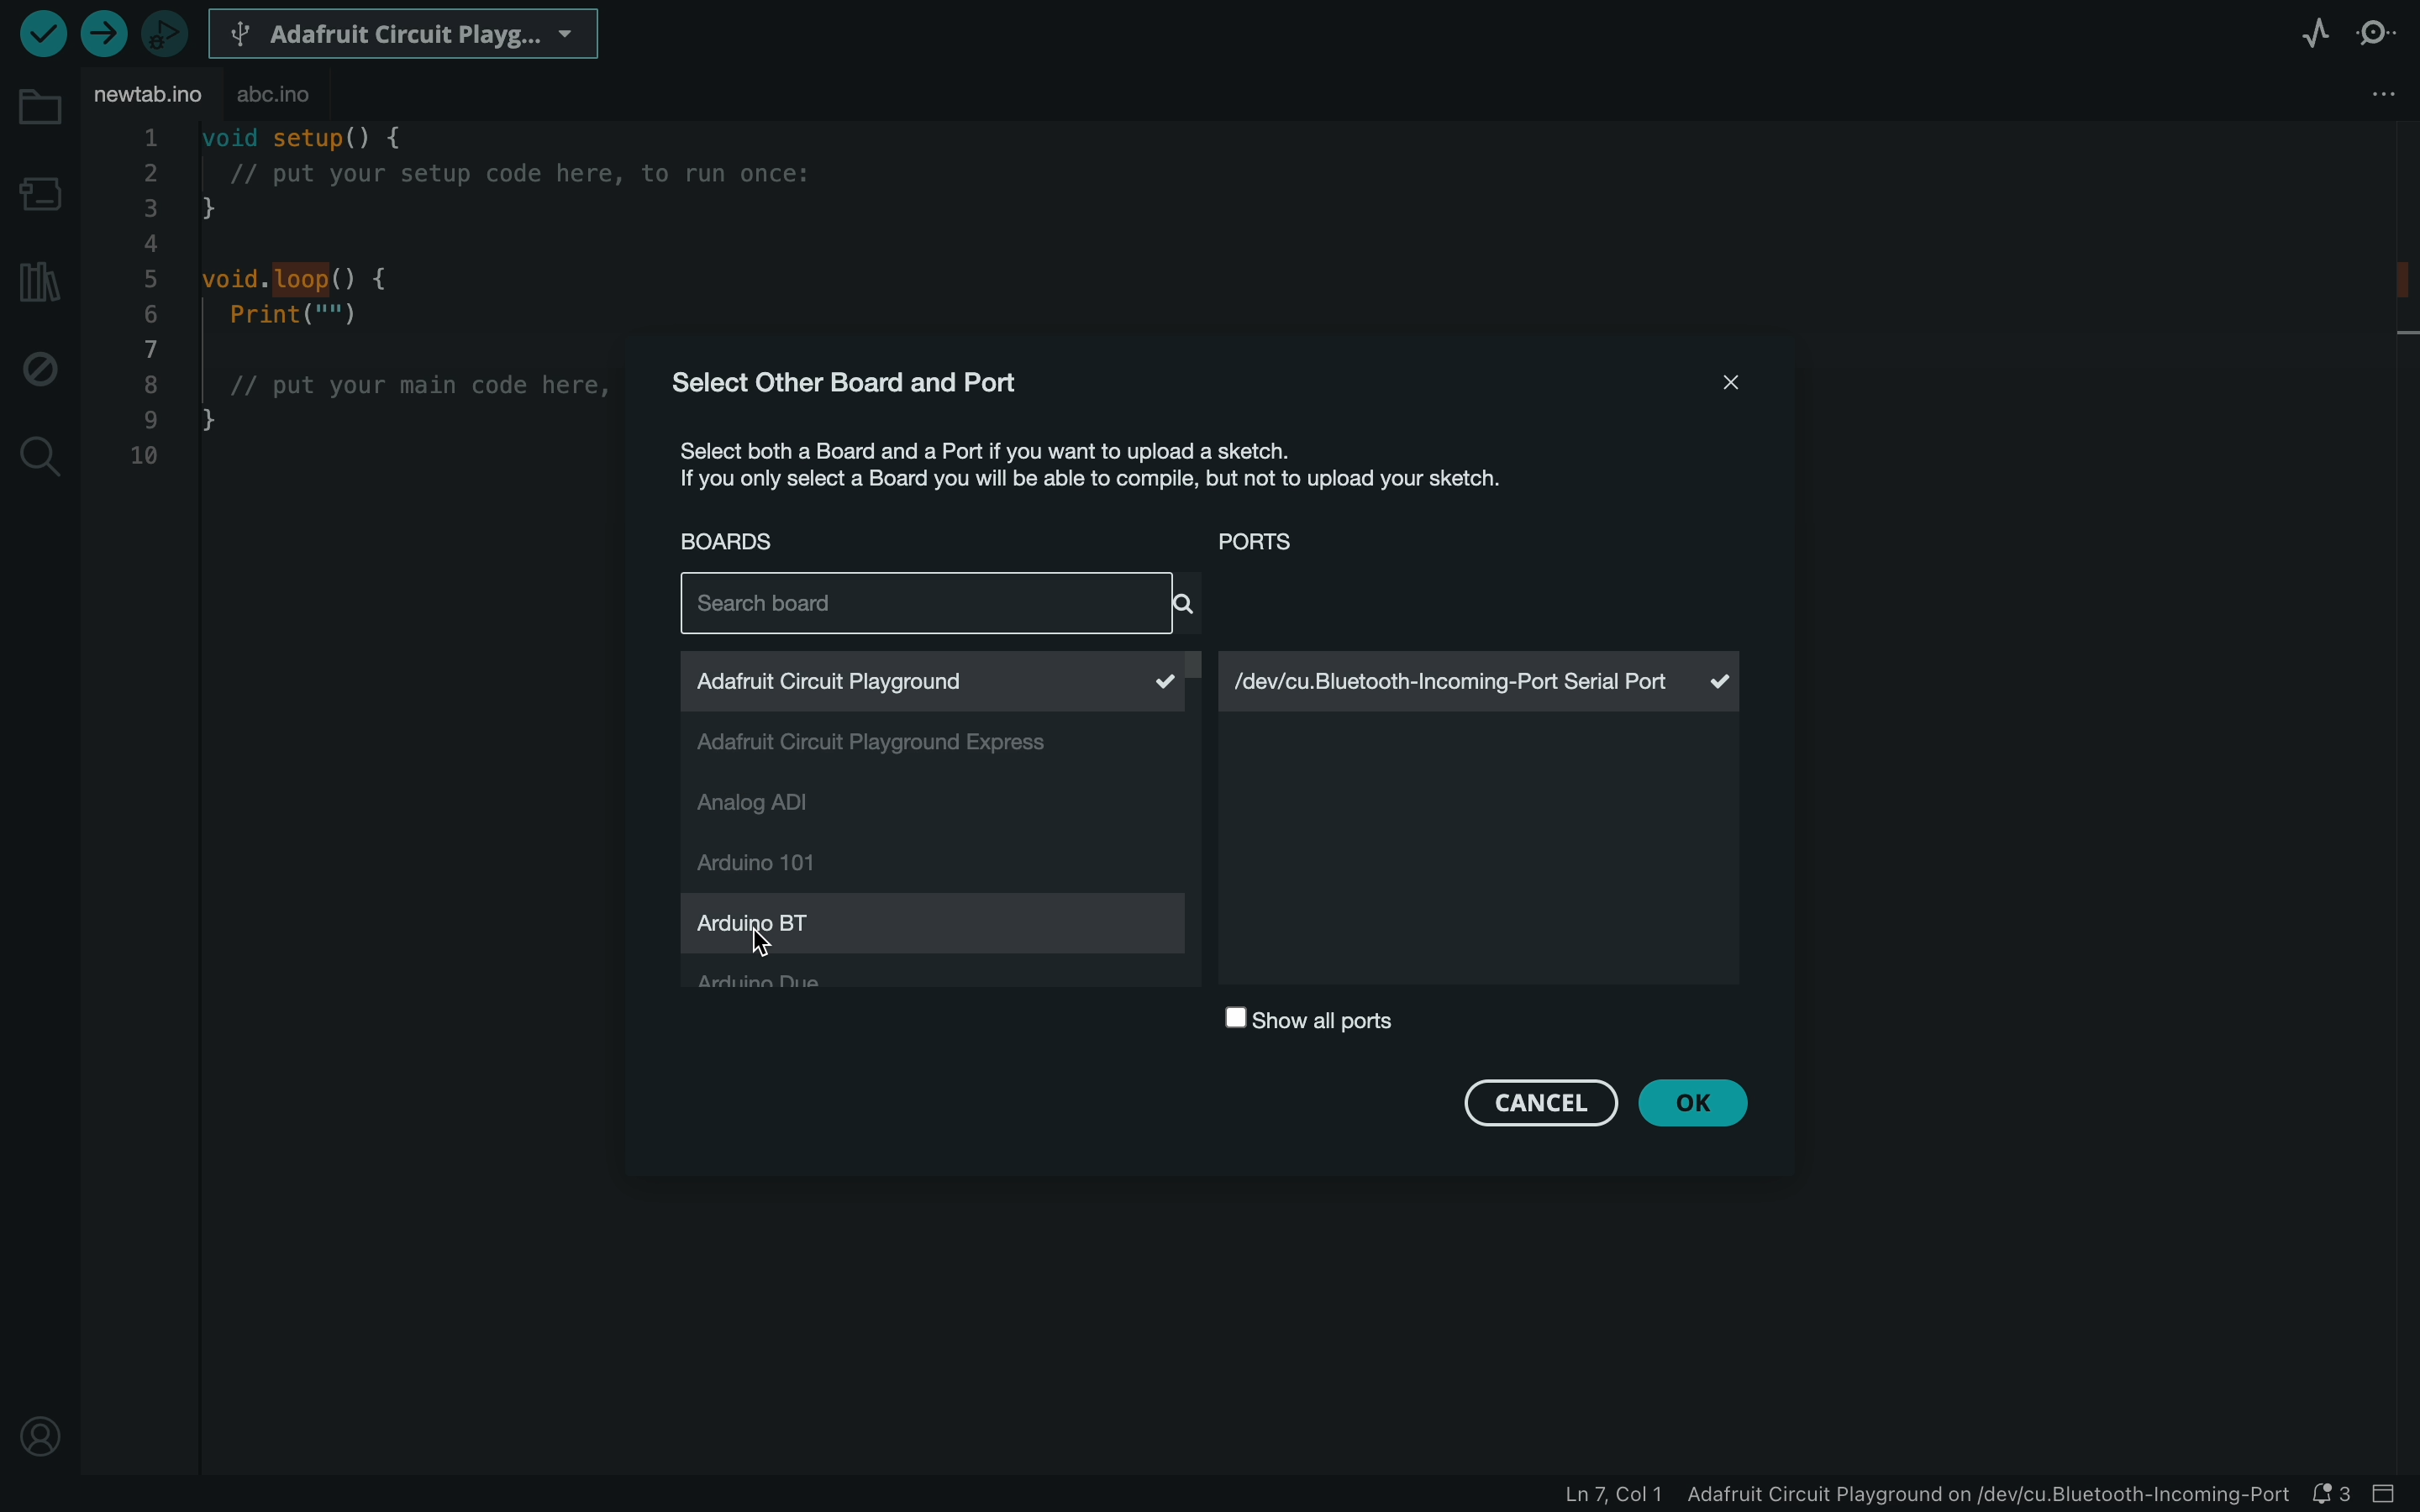  I want to click on ports, so click(1265, 544).